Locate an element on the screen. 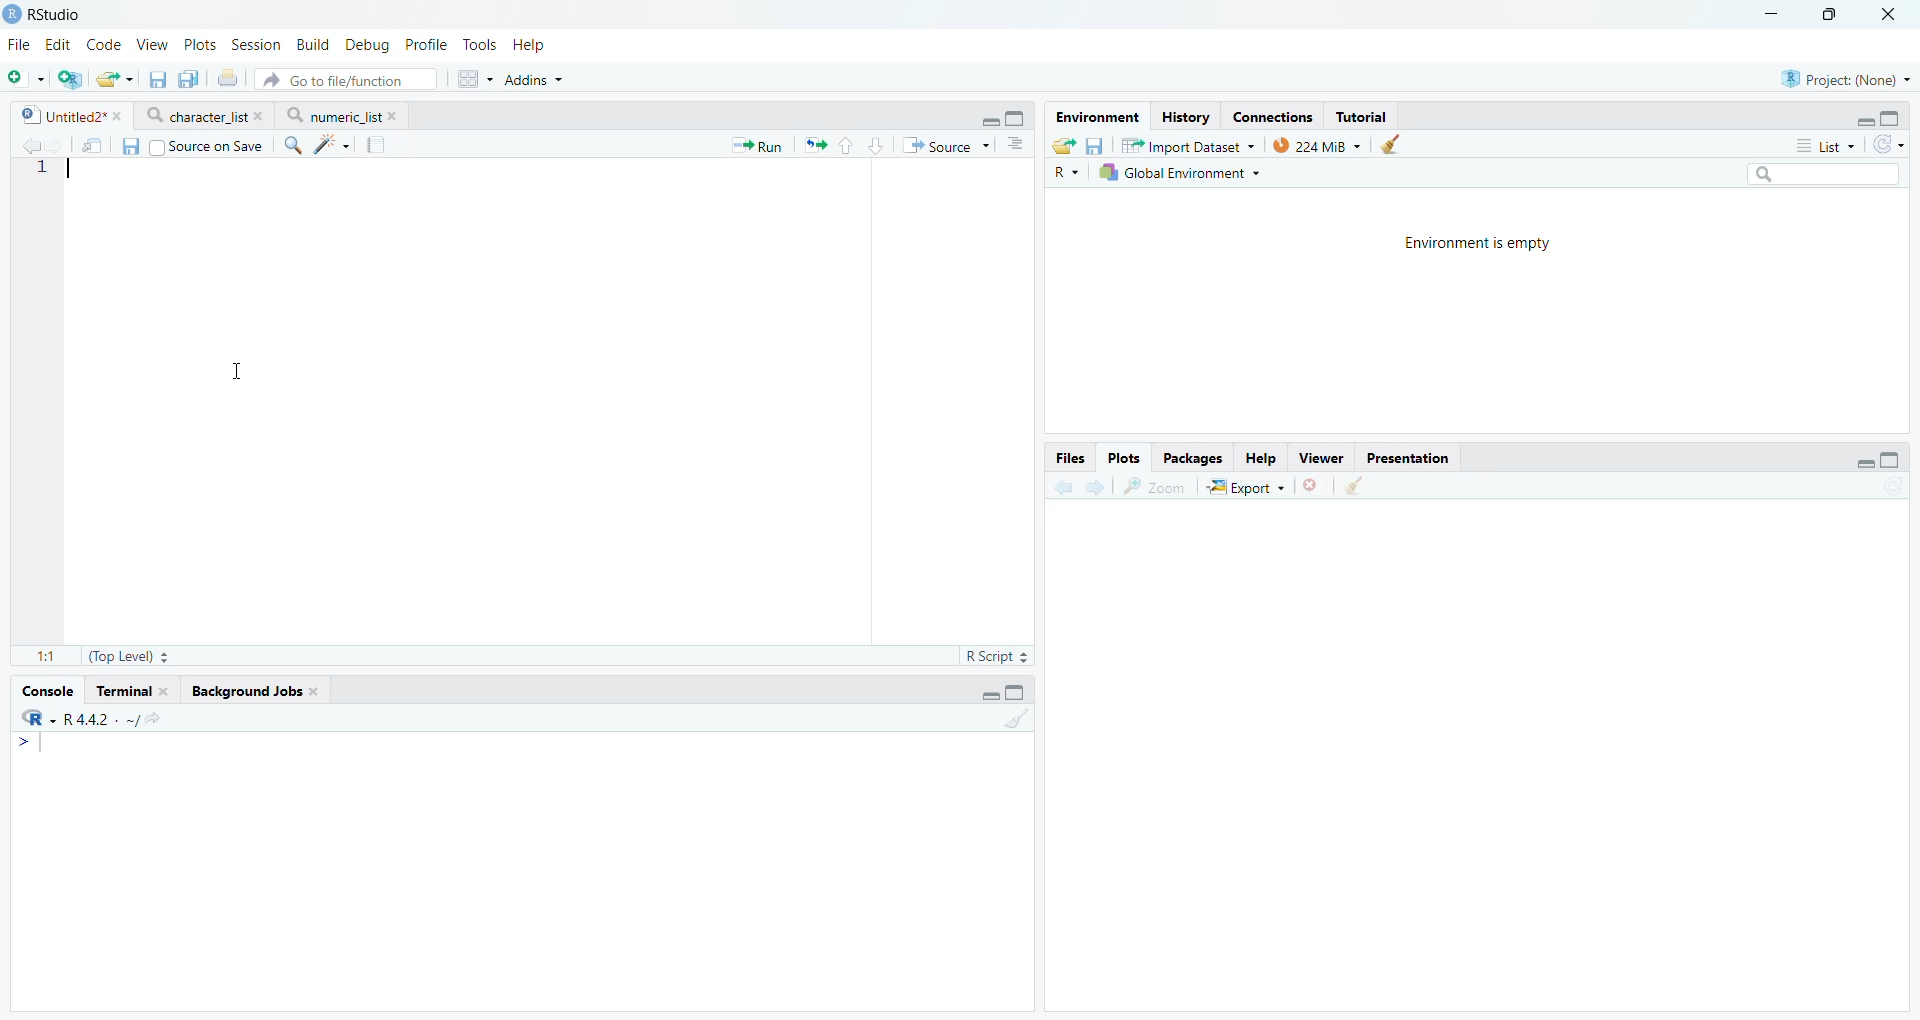 The image size is (1920, 1020). Console is located at coordinates (49, 692).